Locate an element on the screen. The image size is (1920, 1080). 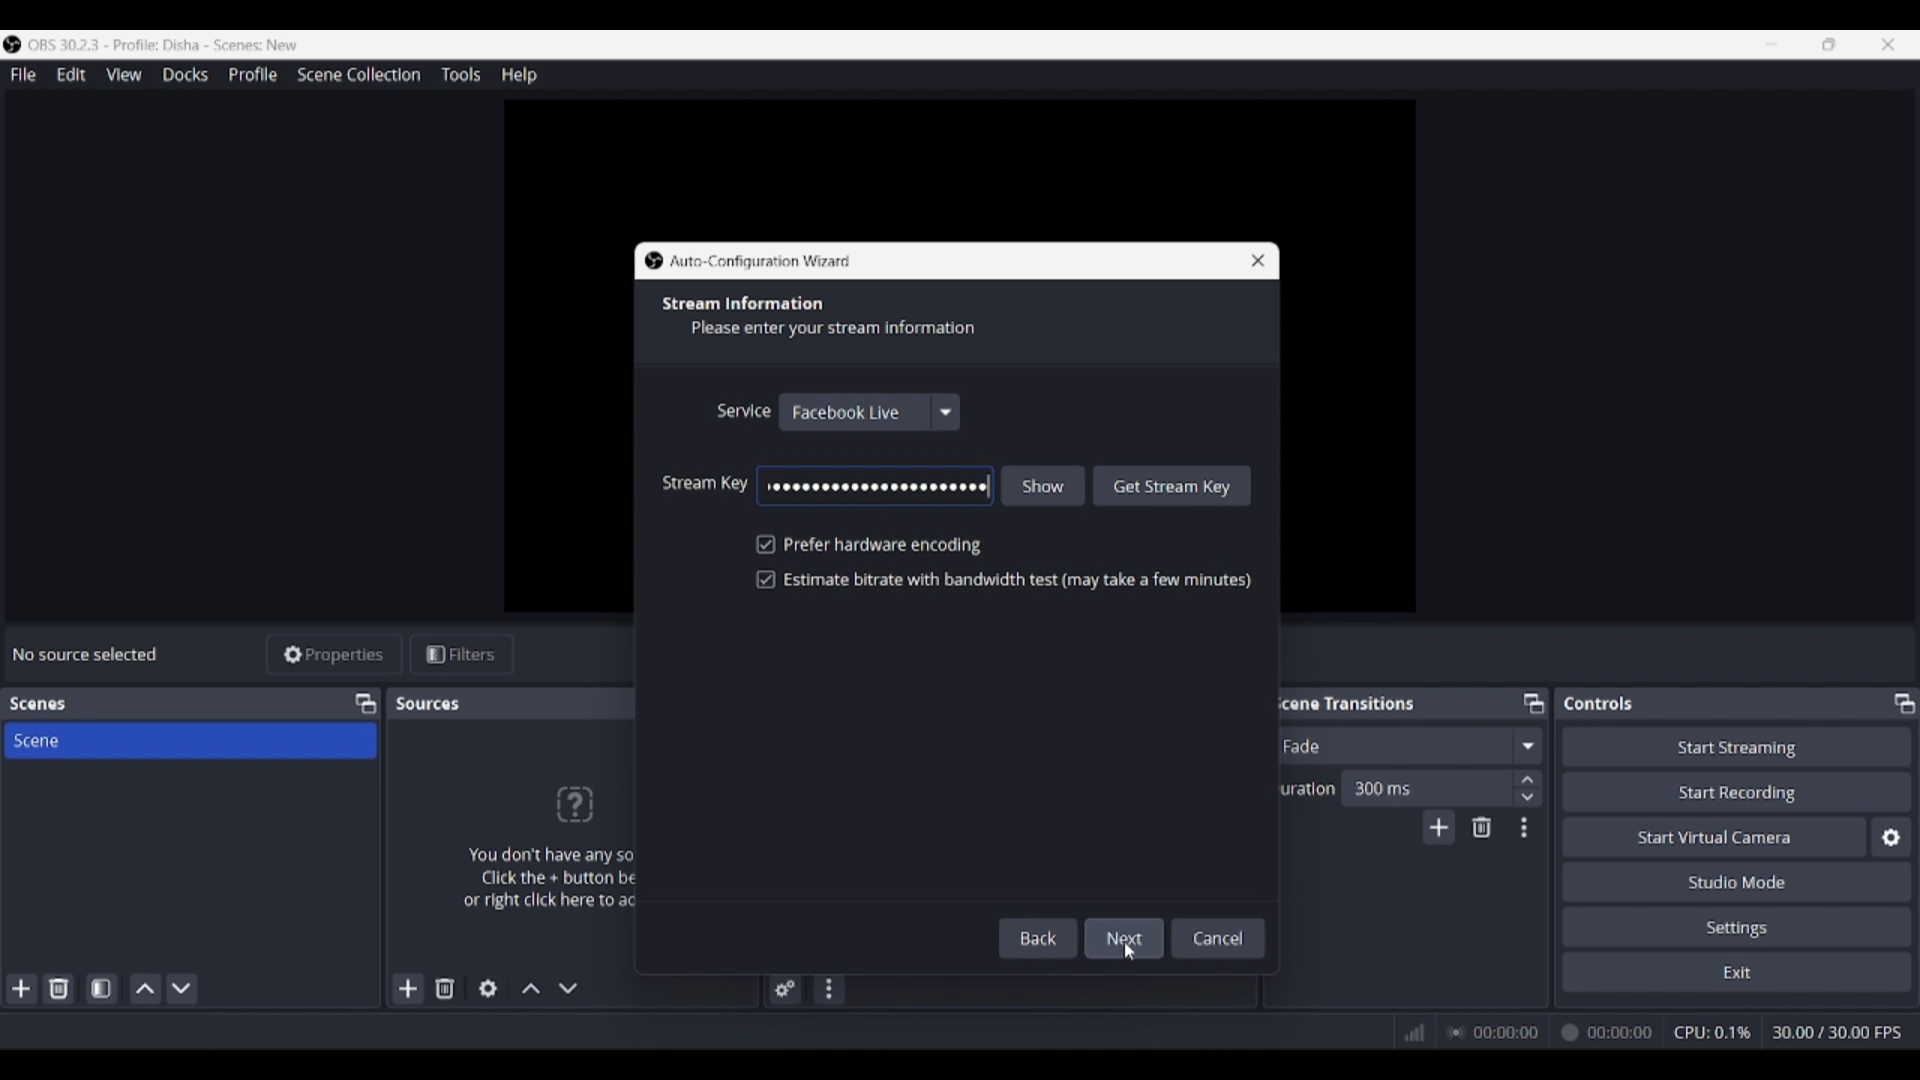
Stream key pasted is located at coordinates (876, 487).